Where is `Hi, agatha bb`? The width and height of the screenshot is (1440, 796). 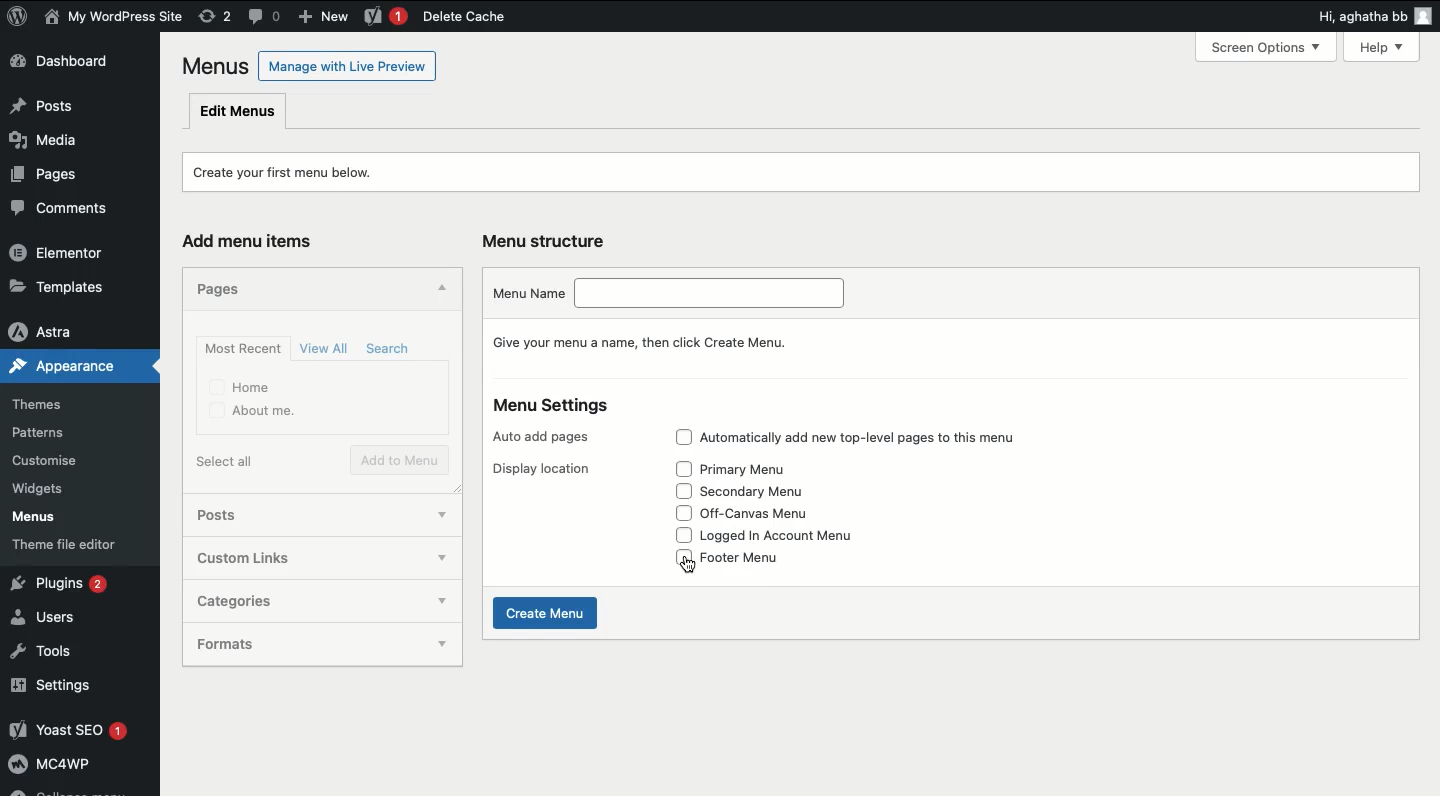 Hi, agatha bb is located at coordinates (1358, 19).